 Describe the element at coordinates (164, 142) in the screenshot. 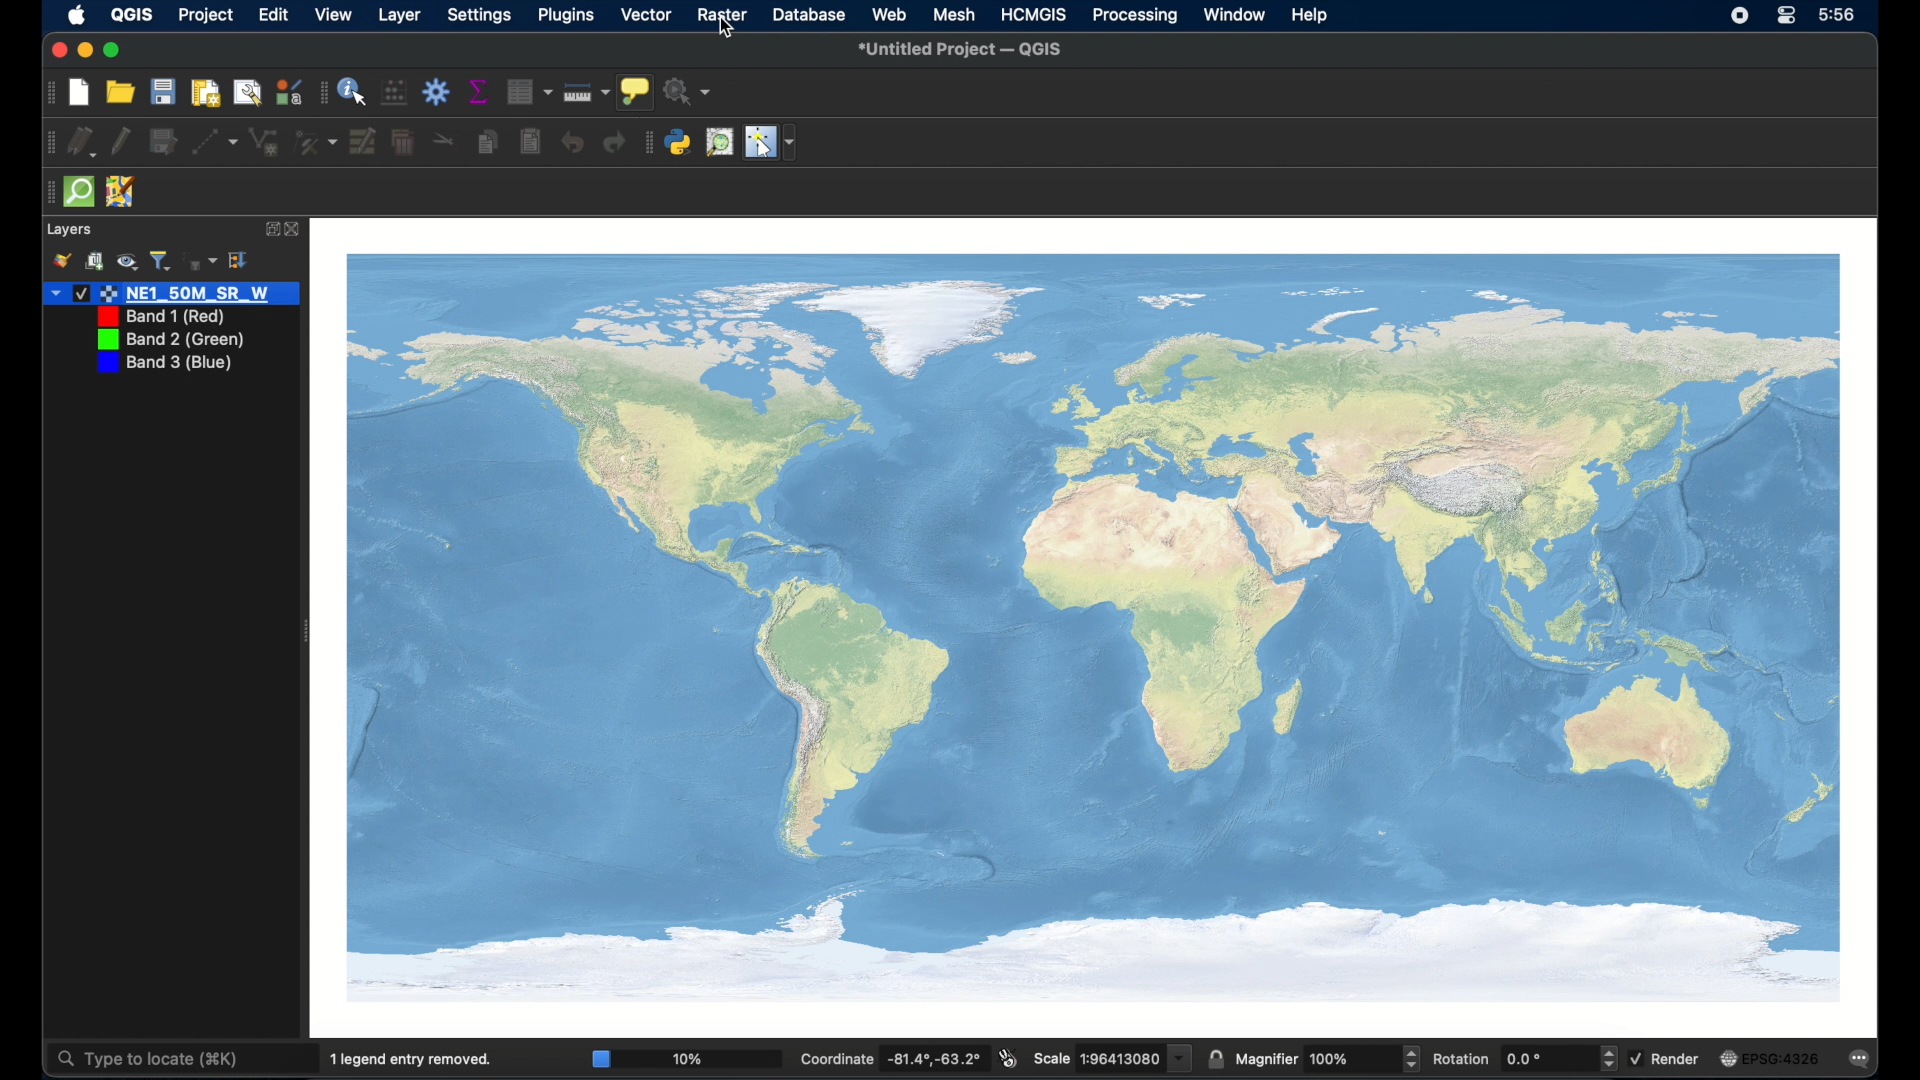

I see `save edits` at that location.